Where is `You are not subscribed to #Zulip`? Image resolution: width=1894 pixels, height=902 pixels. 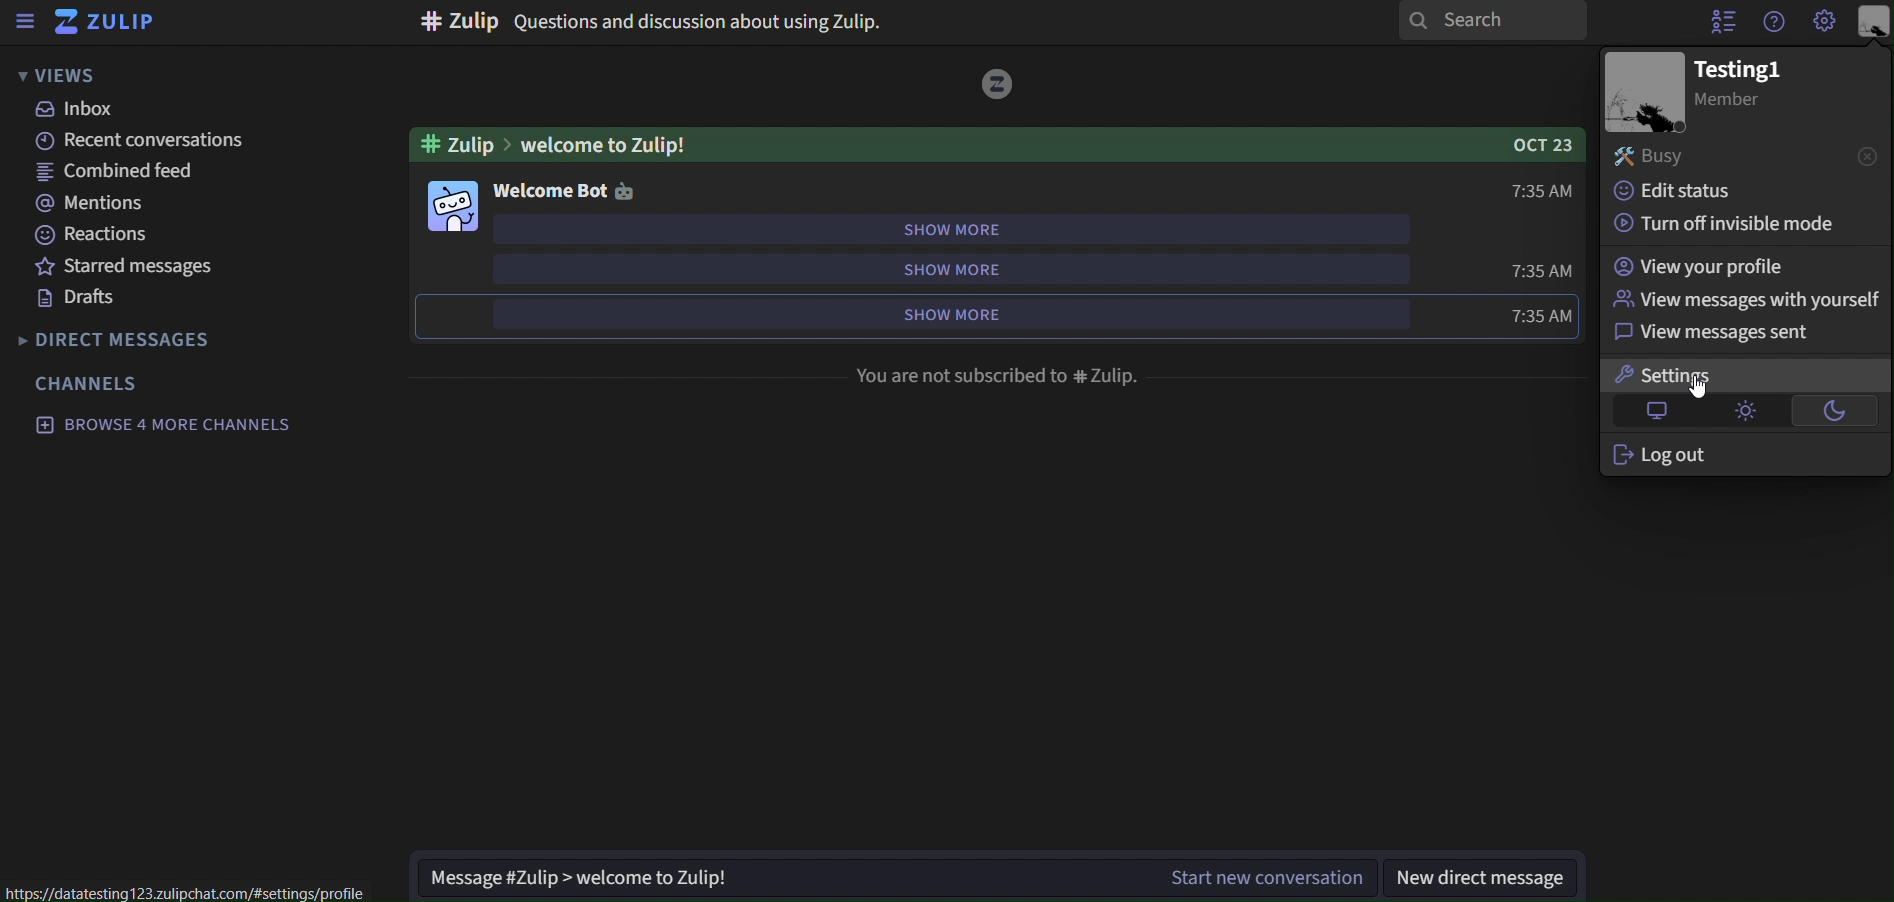
You are not subscribed to #Zulip is located at coordinates (1006, 373).